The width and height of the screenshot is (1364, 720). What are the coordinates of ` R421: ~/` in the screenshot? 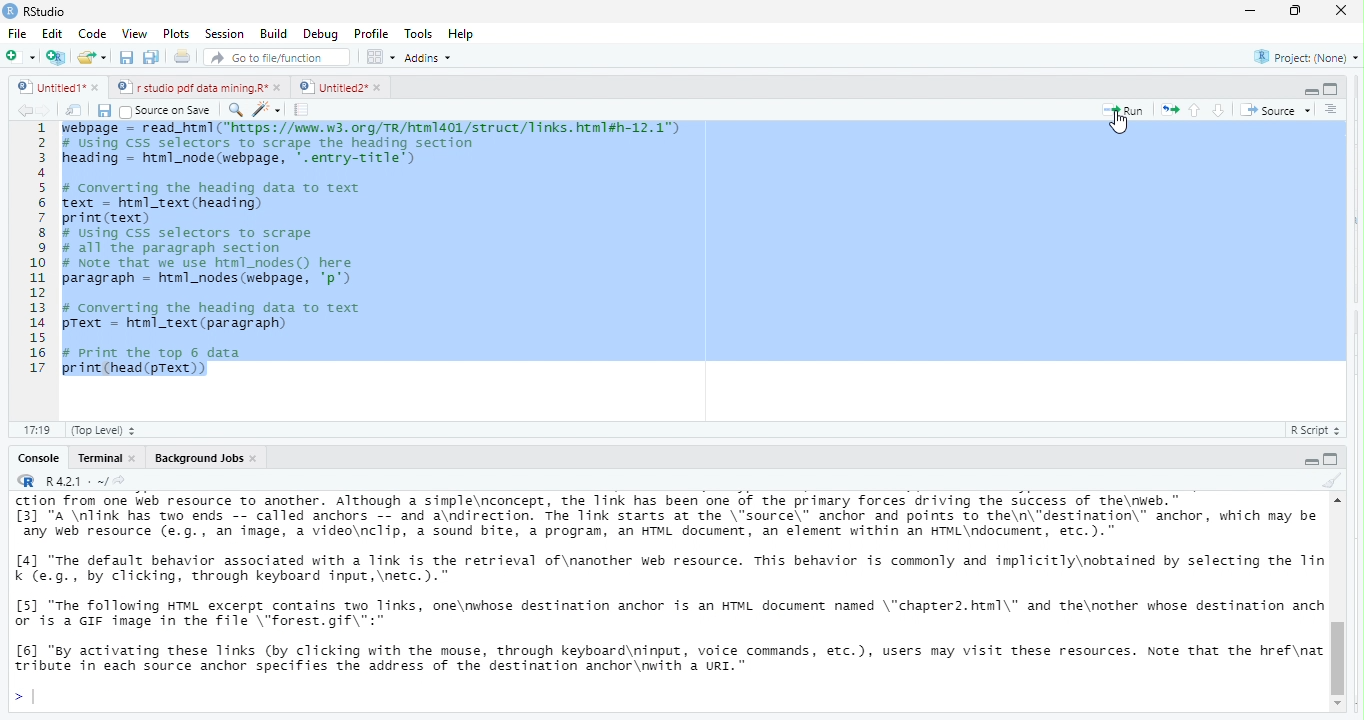 It's located at (192, 456).